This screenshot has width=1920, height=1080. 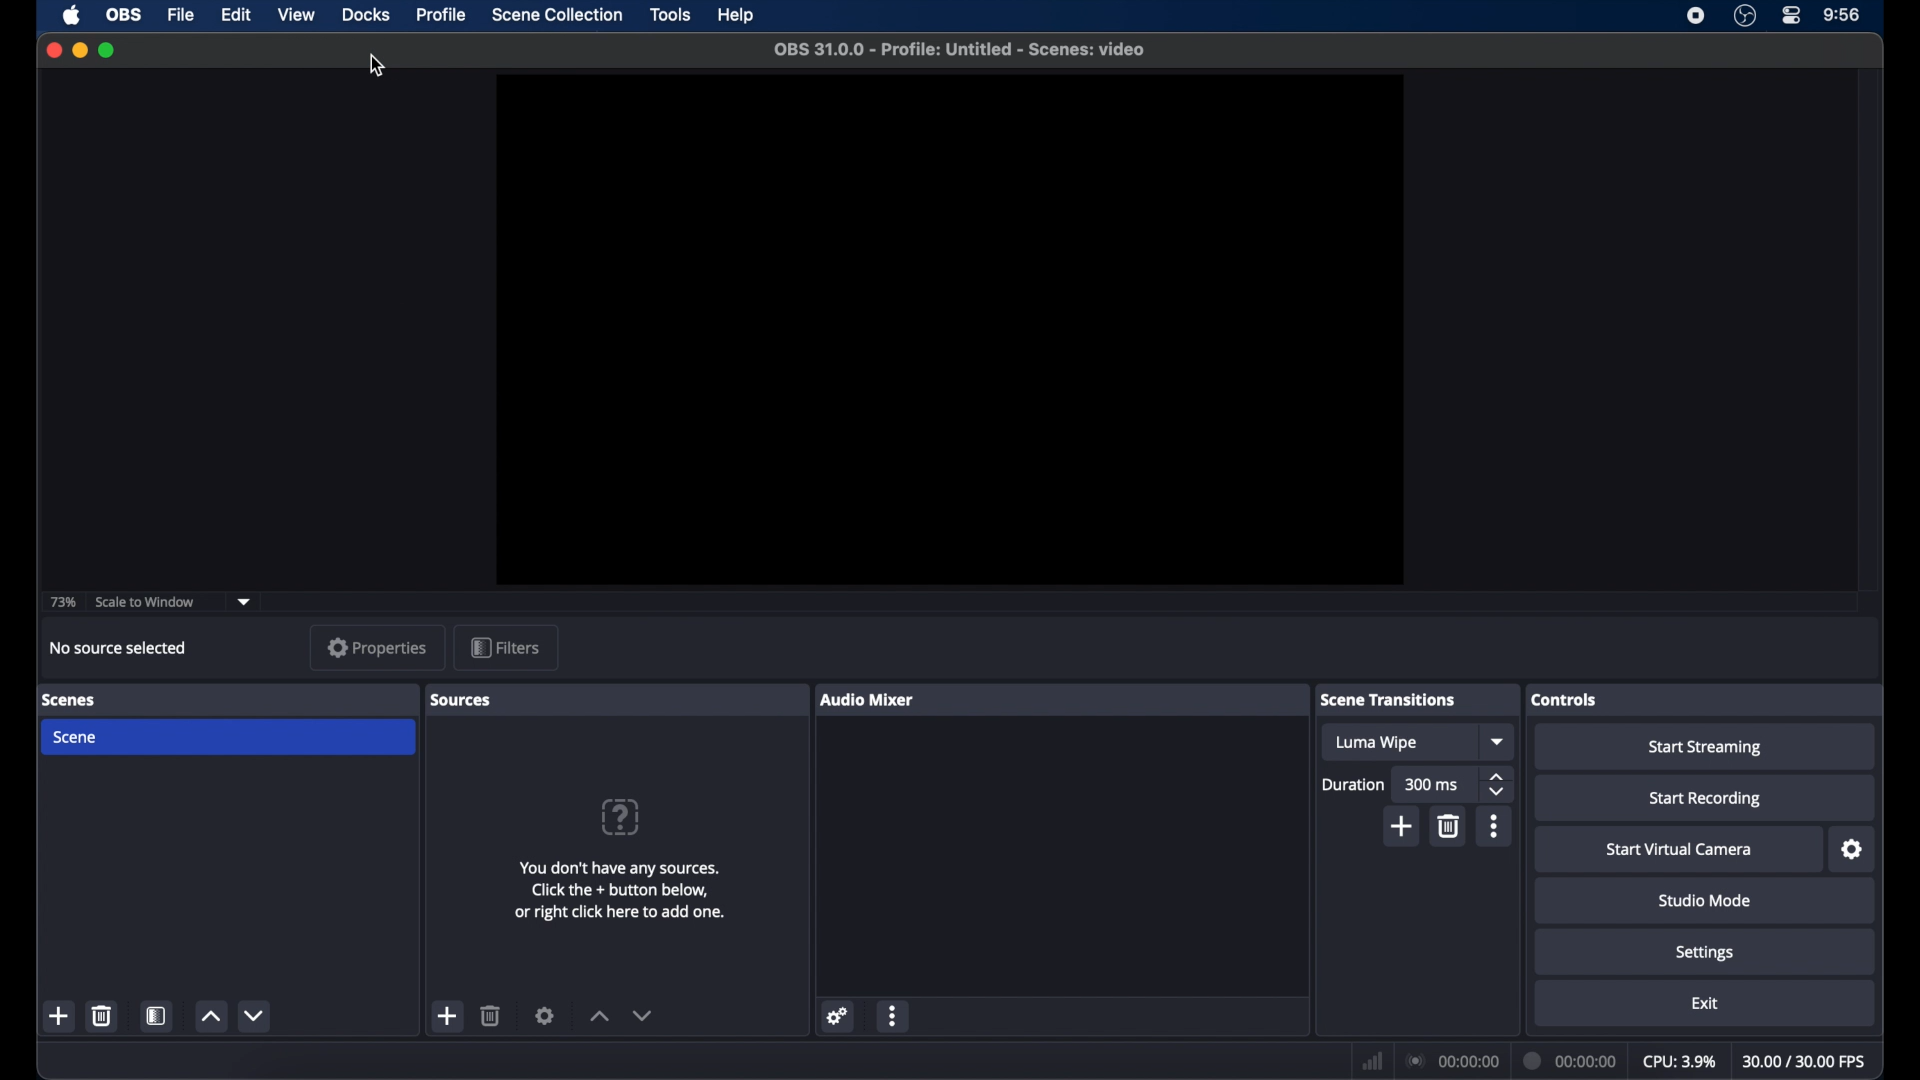 What do you see at coordinates (181, 16) in the screenshot?
I see `file` at bounding box center [181, 16].